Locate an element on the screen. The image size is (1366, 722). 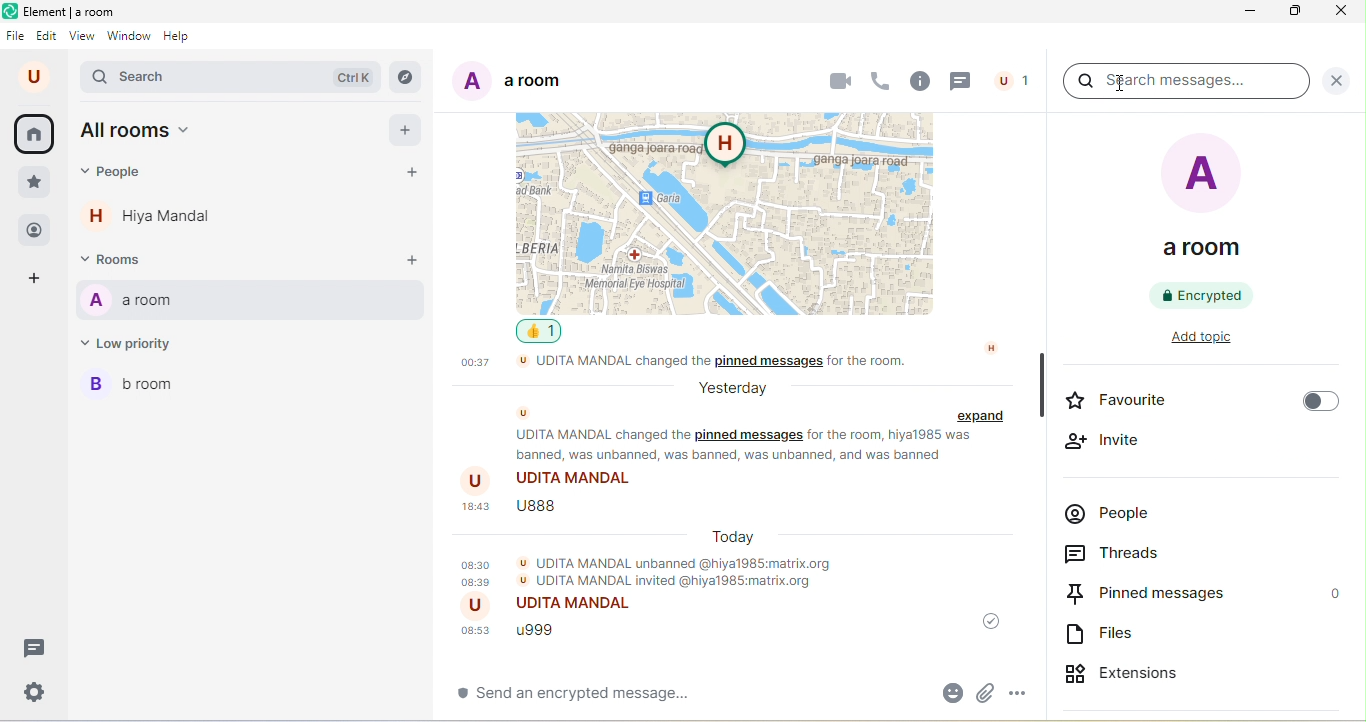
a room is located at coordinates (1206, 202).